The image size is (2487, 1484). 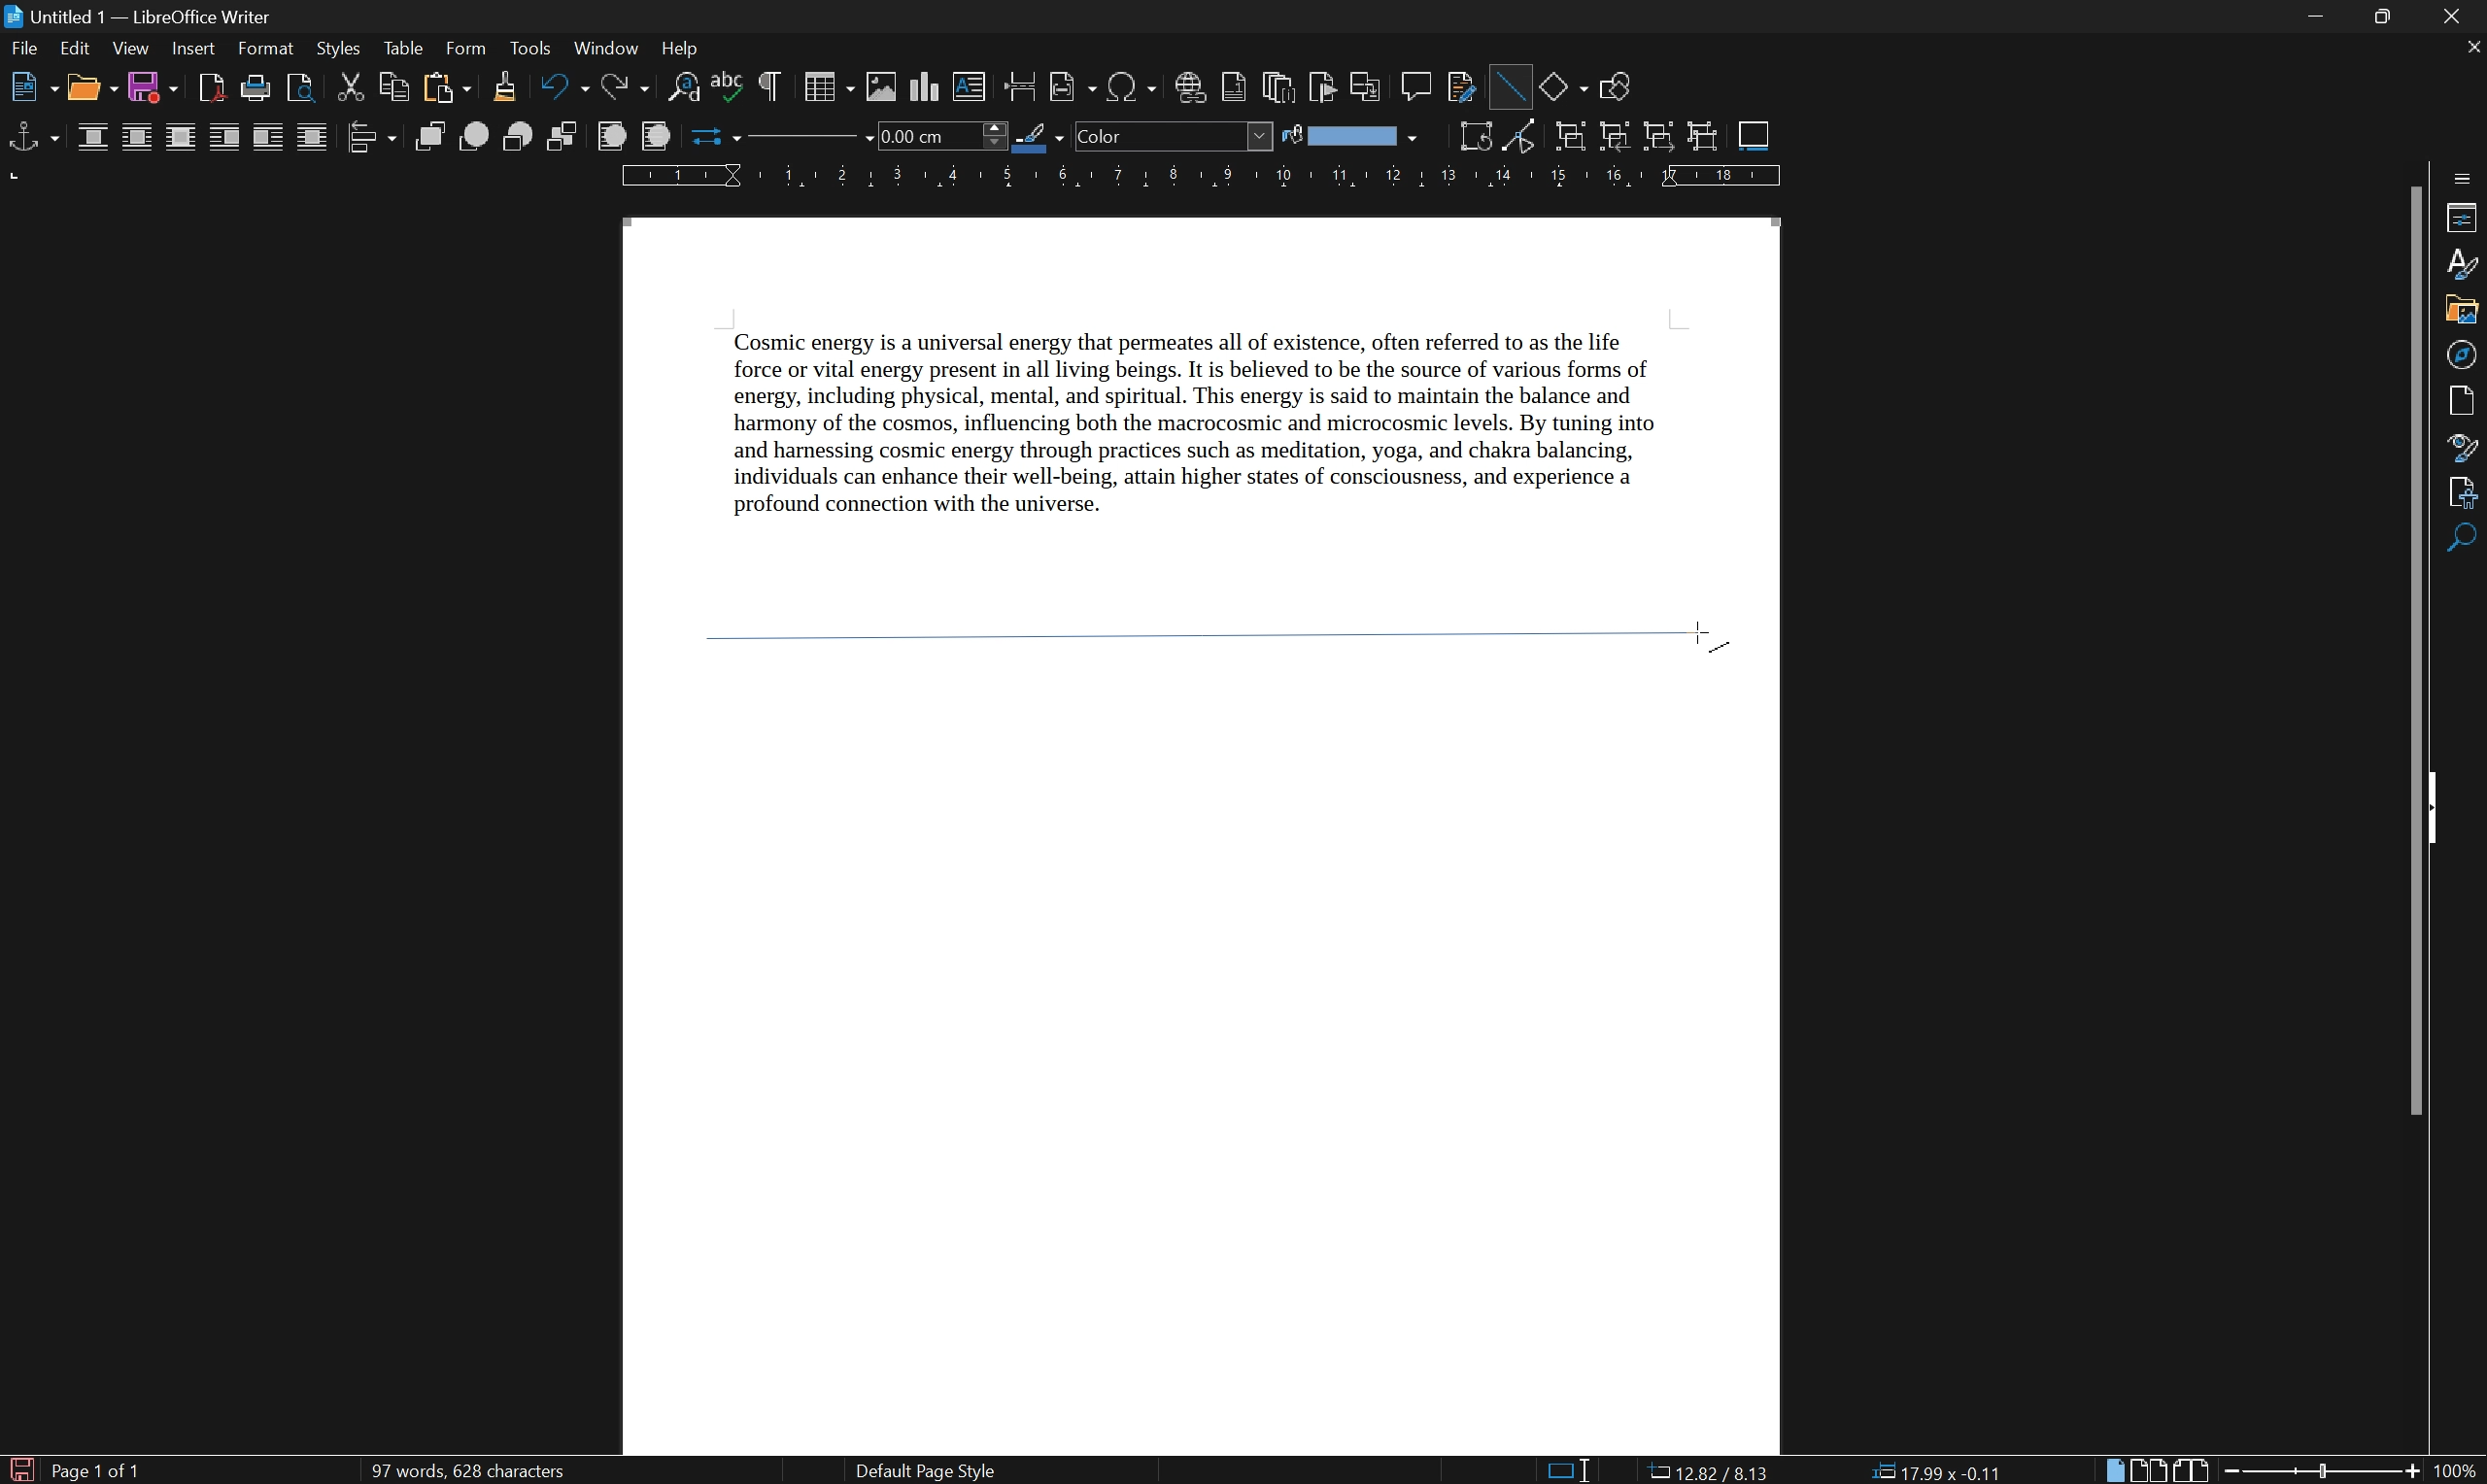 What do you see at coordinates (2457, 1472) in the screenshot?
I see `100%` at bounding box center [2457, 1472].